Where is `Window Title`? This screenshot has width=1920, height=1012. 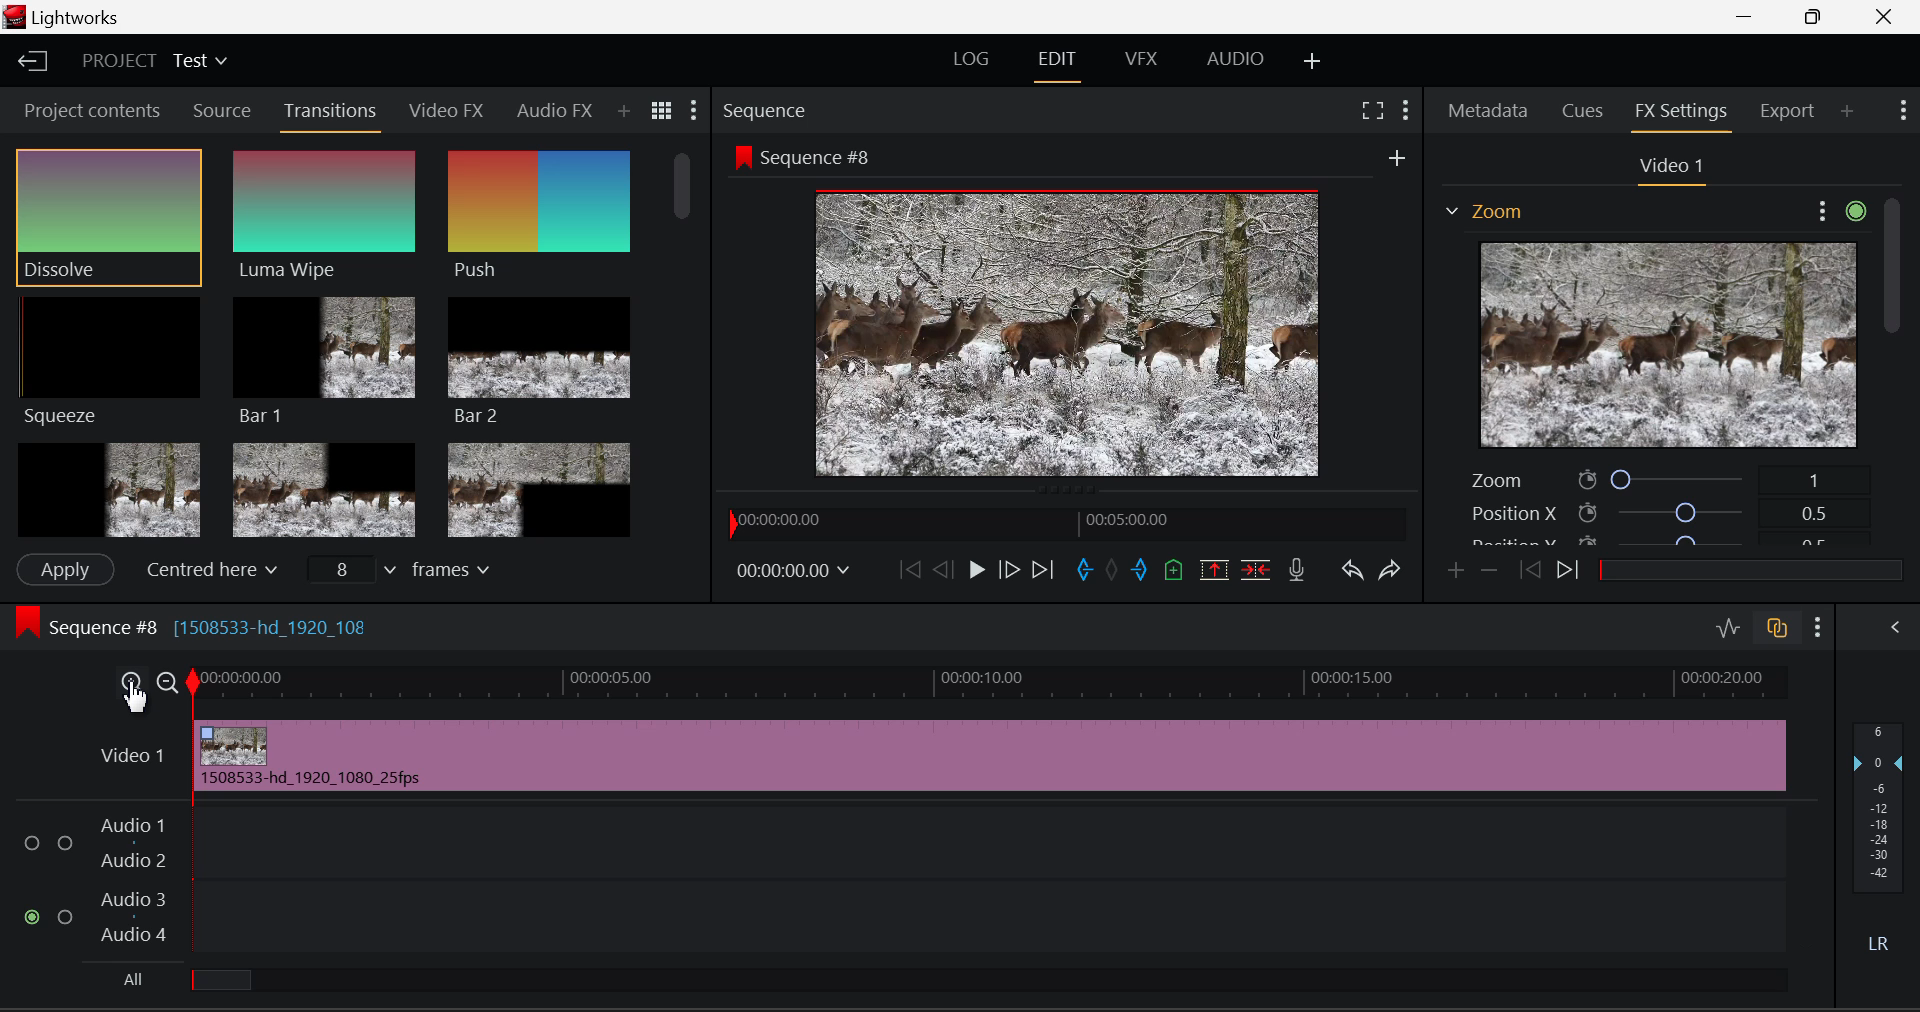
Window Title is located at coordinates (65, 17).